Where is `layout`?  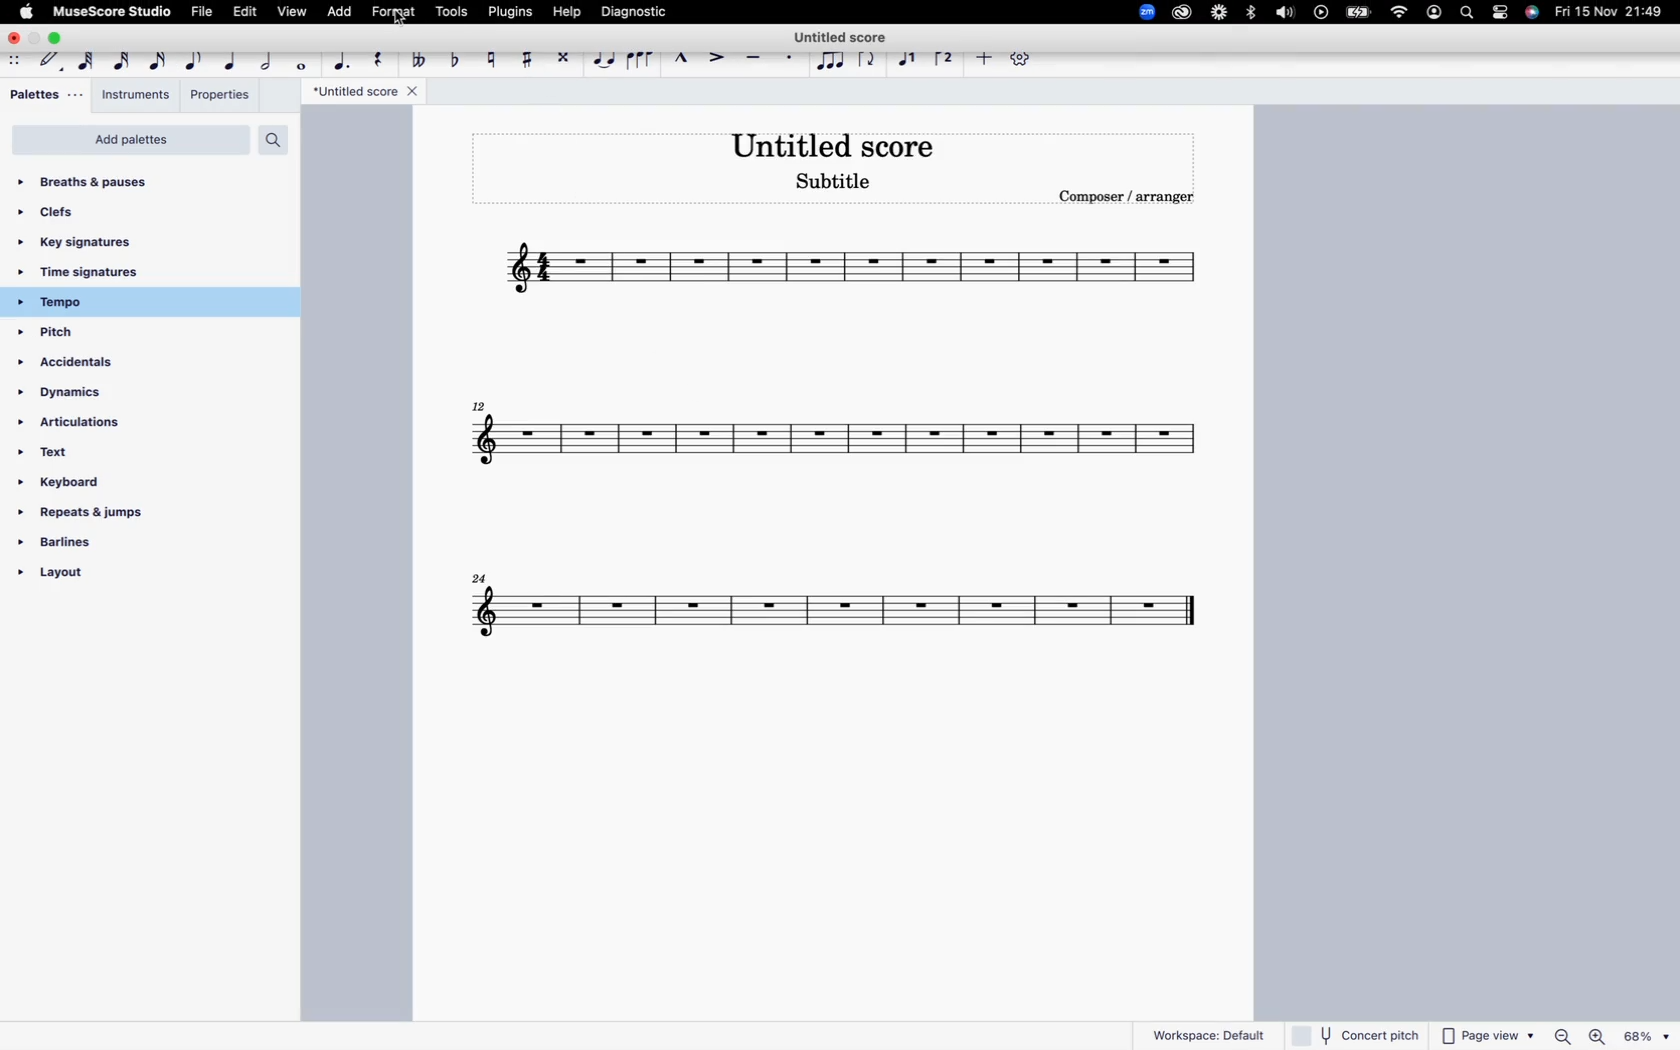
layout is located at coordinates (95, 578).